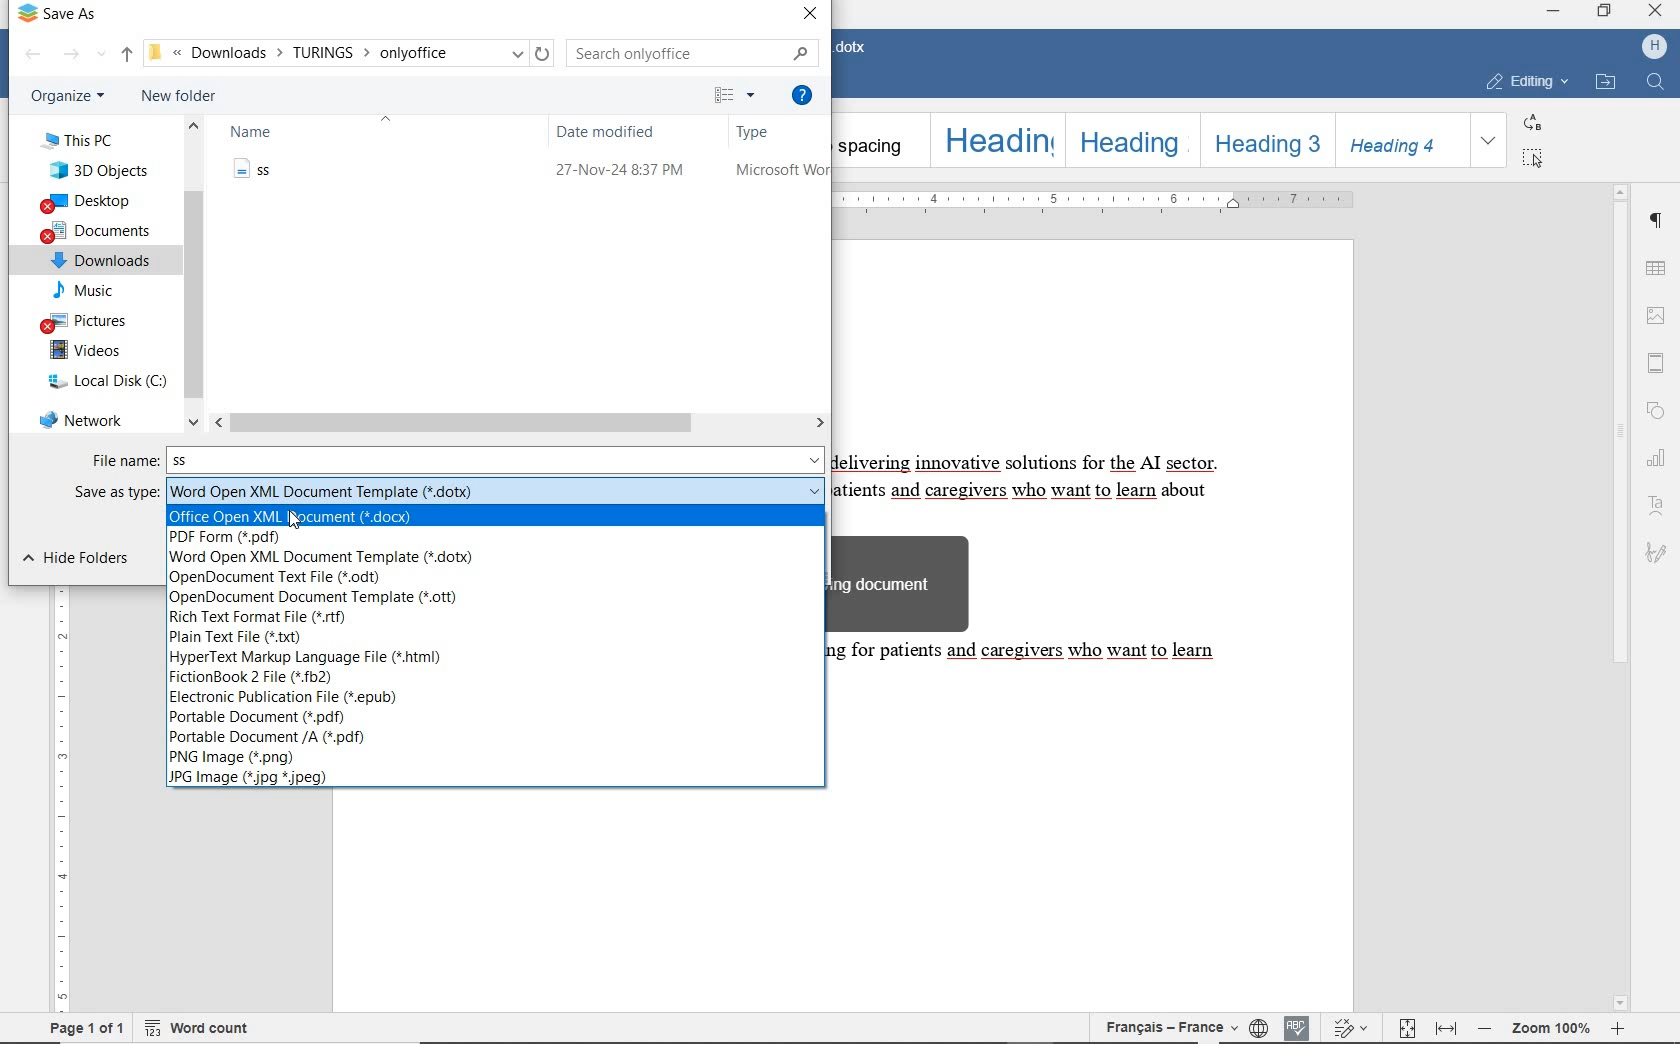  Describe the element at coordinates (1621, 1005) in the screenshot. I see `scroll down` at that location.